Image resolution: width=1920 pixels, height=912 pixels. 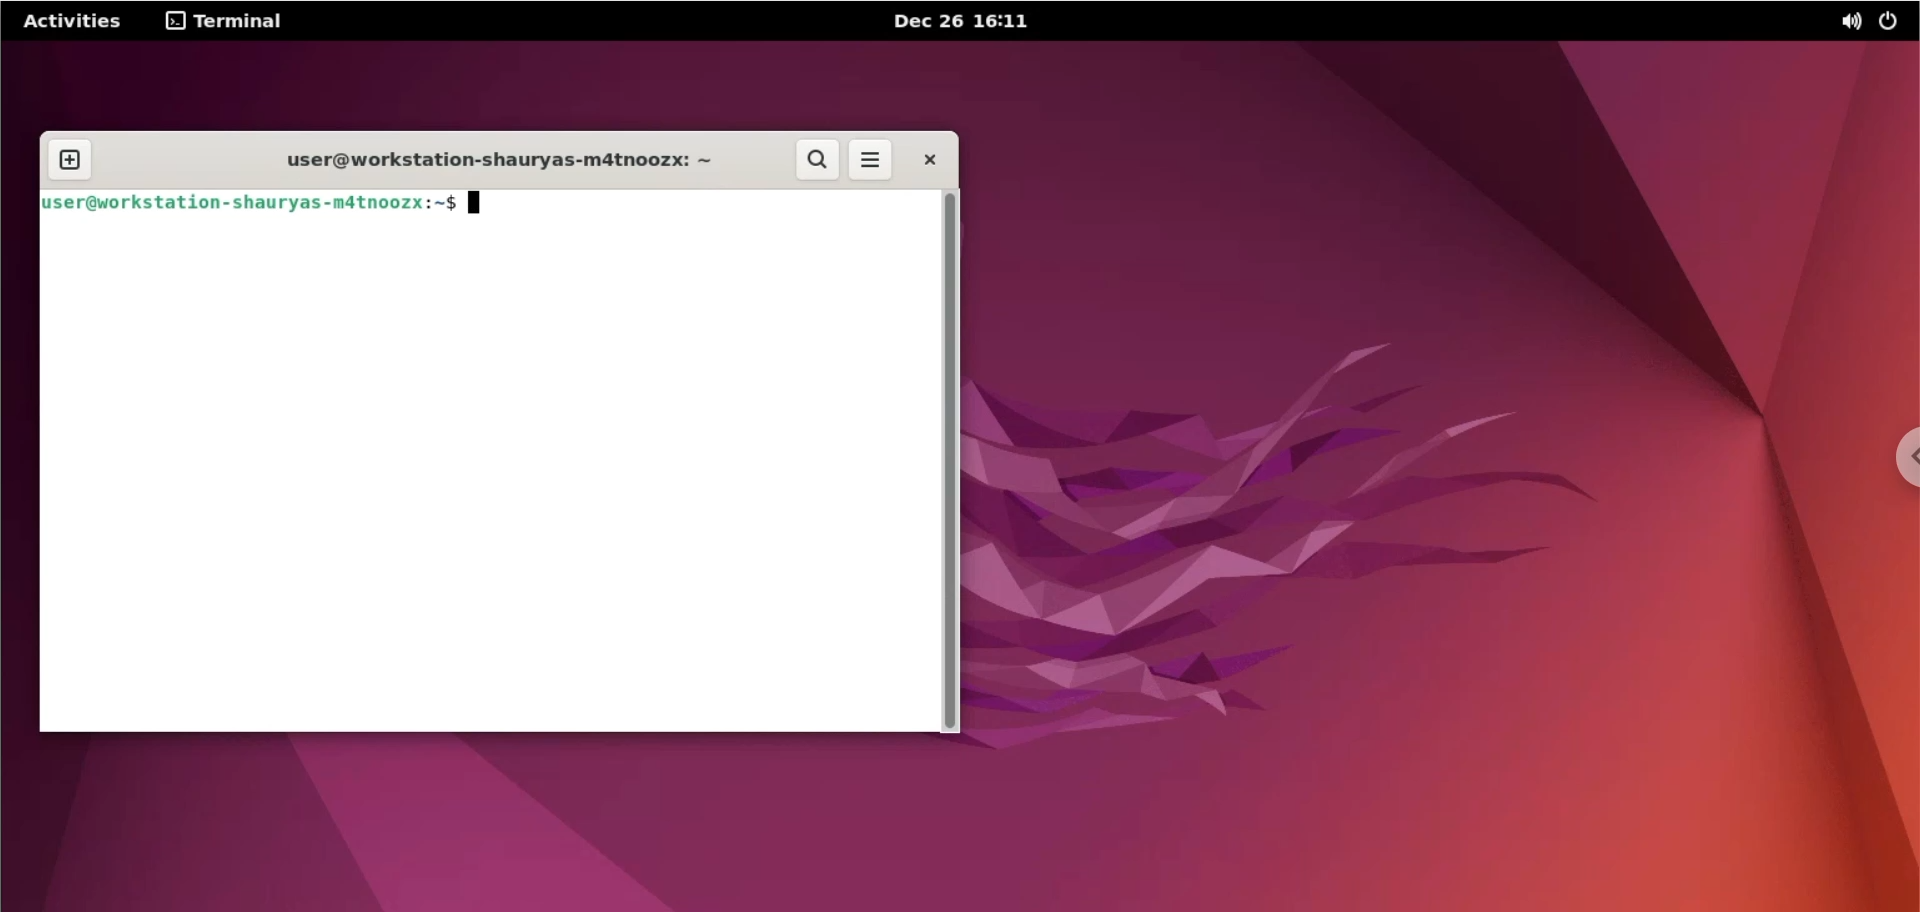 What do you see at coordinates (935, 160) in the screenshot?
I see `close` at bounding box center [935, 160].